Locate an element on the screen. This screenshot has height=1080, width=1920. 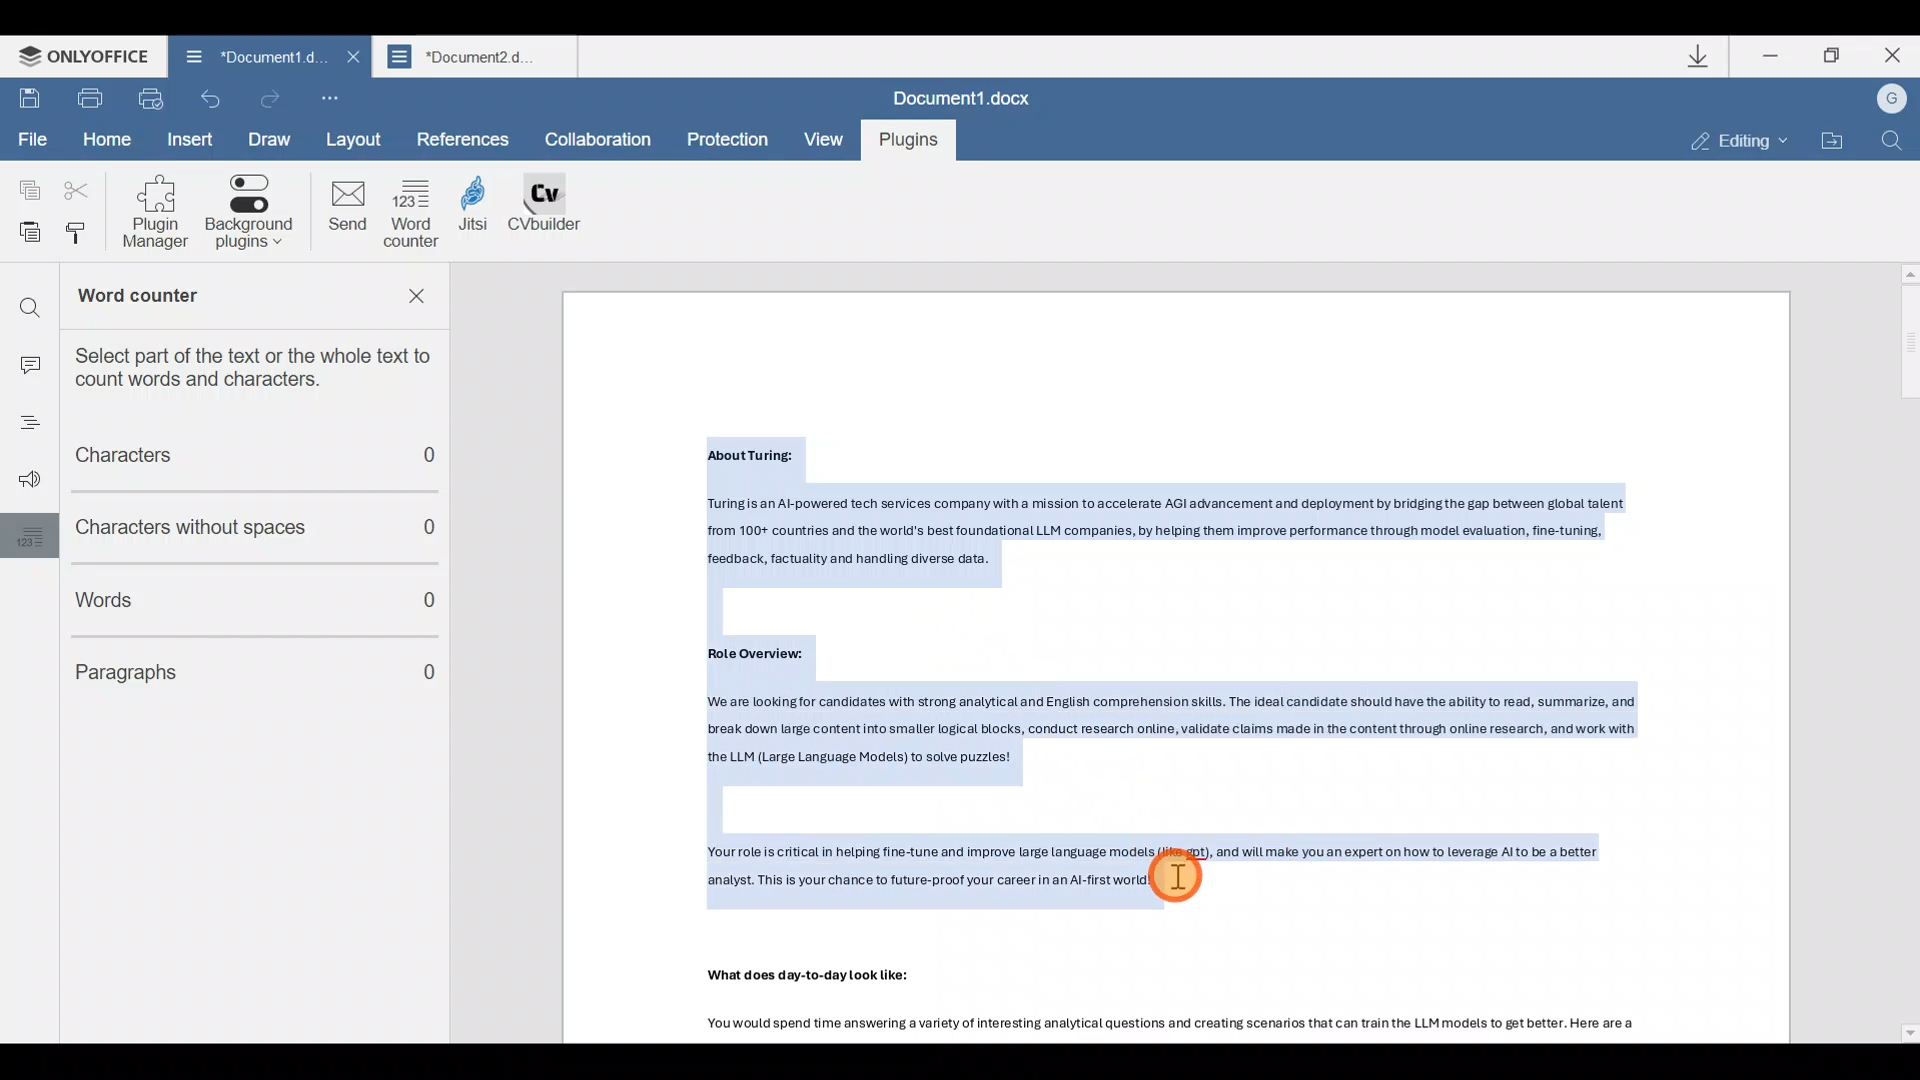
words setting is located at coordinates (25, 535).